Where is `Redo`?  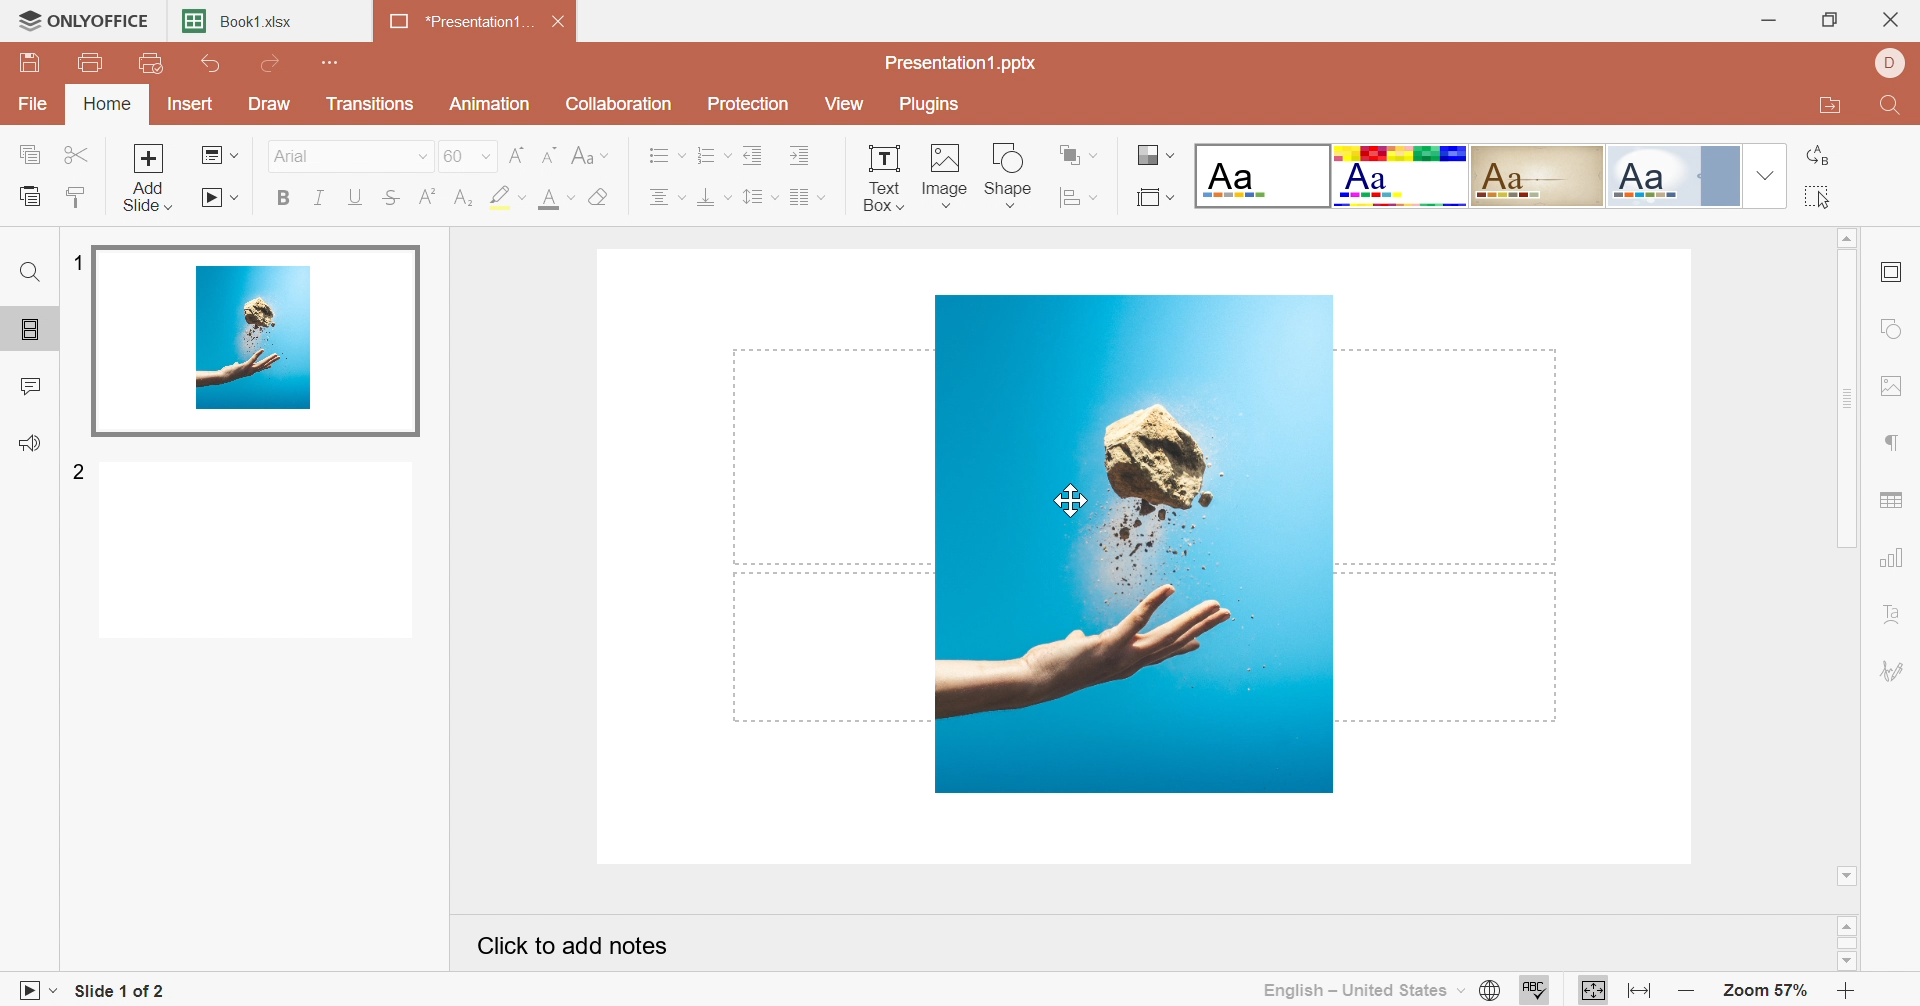
Redo is located at coordinates (270, 63).